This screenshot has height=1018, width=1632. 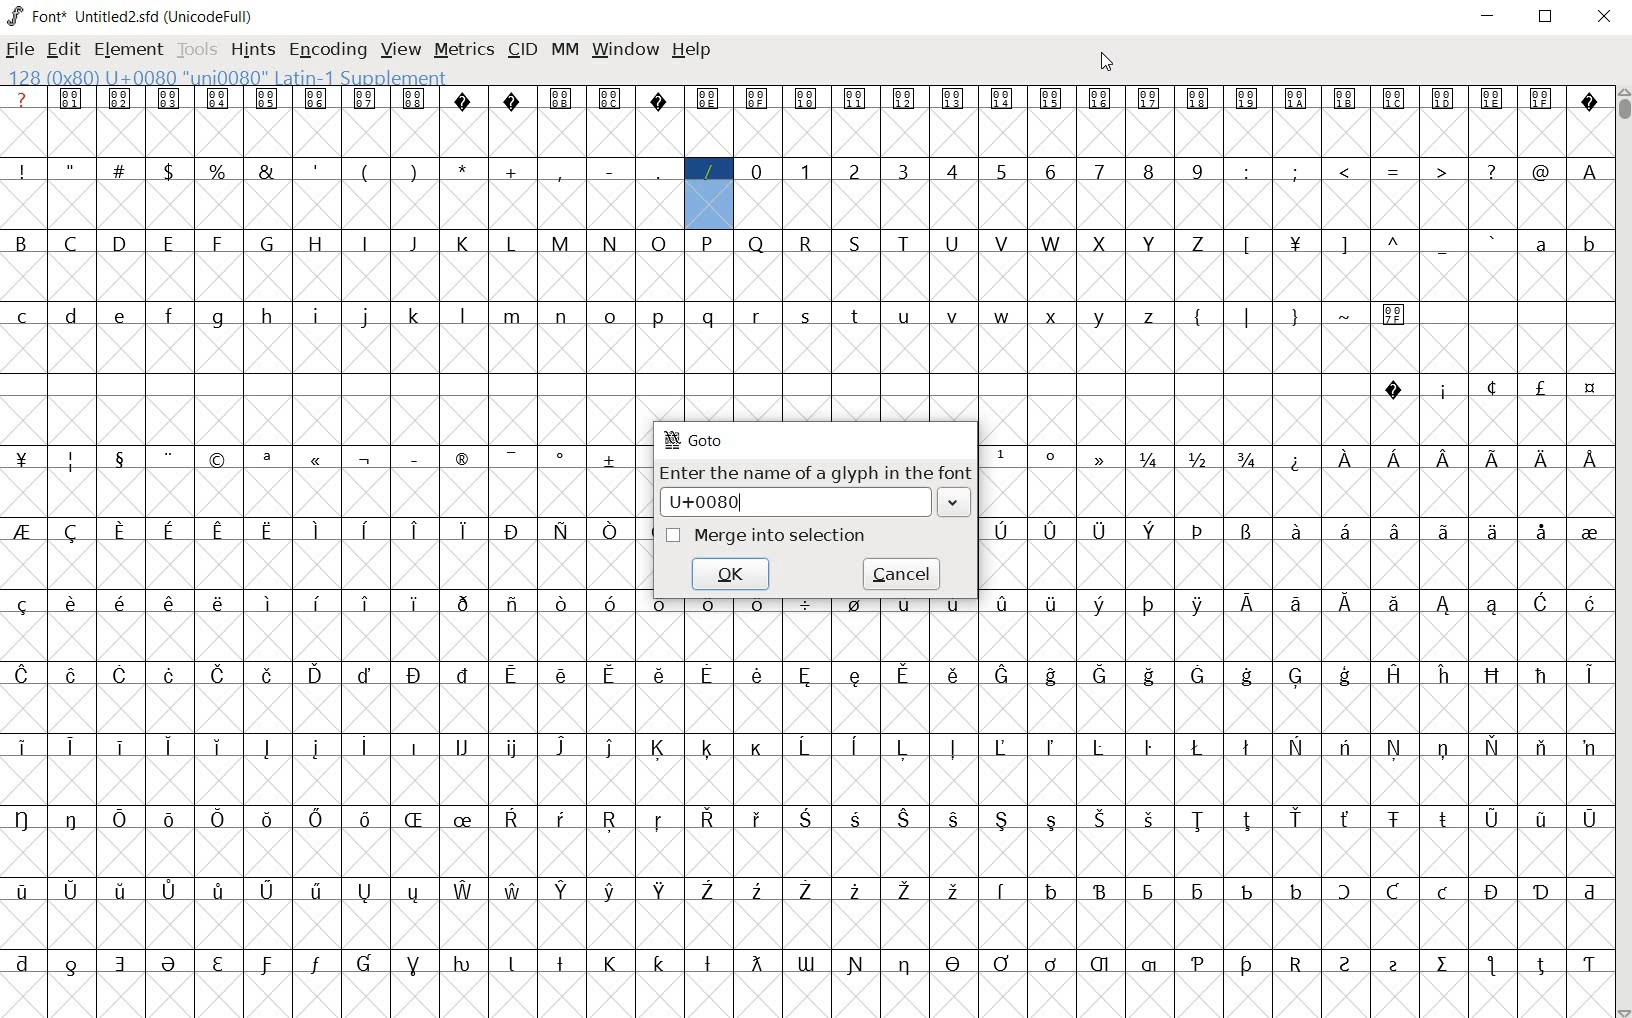 I want to click on glyph, so click(x=510, y=244).